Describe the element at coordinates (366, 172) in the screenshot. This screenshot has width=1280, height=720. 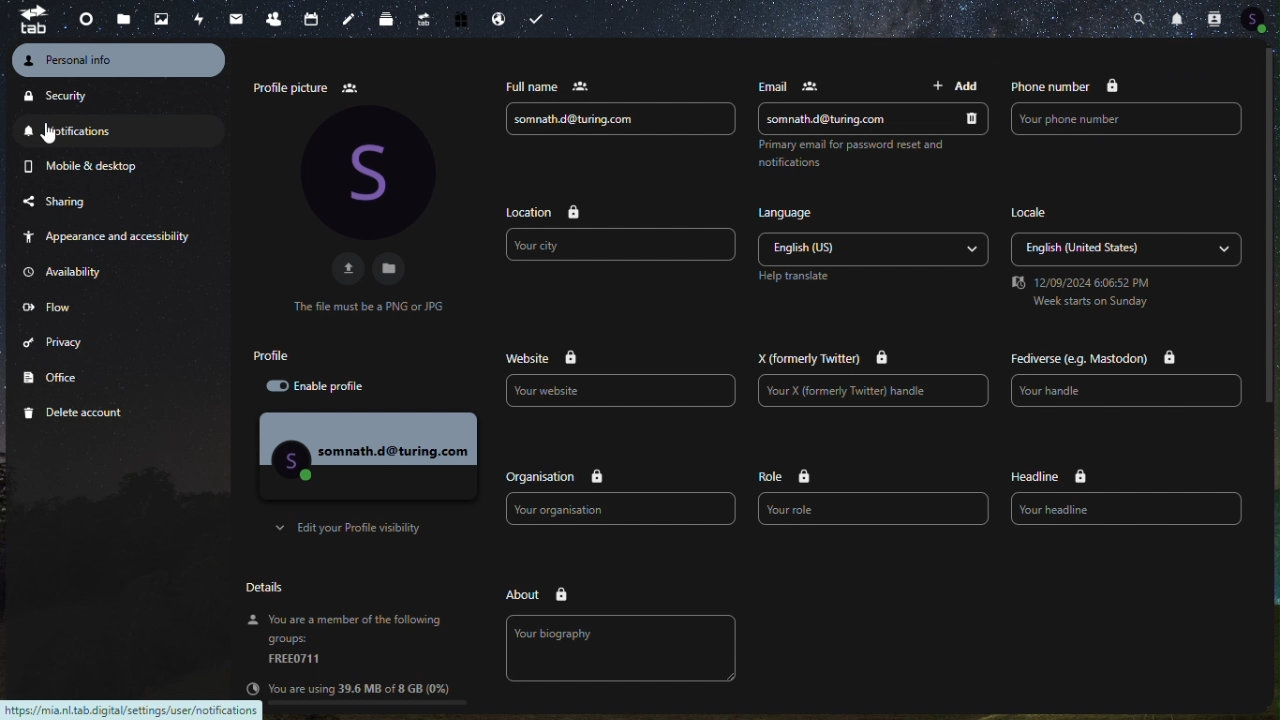
I see `Profile picture` at that location.